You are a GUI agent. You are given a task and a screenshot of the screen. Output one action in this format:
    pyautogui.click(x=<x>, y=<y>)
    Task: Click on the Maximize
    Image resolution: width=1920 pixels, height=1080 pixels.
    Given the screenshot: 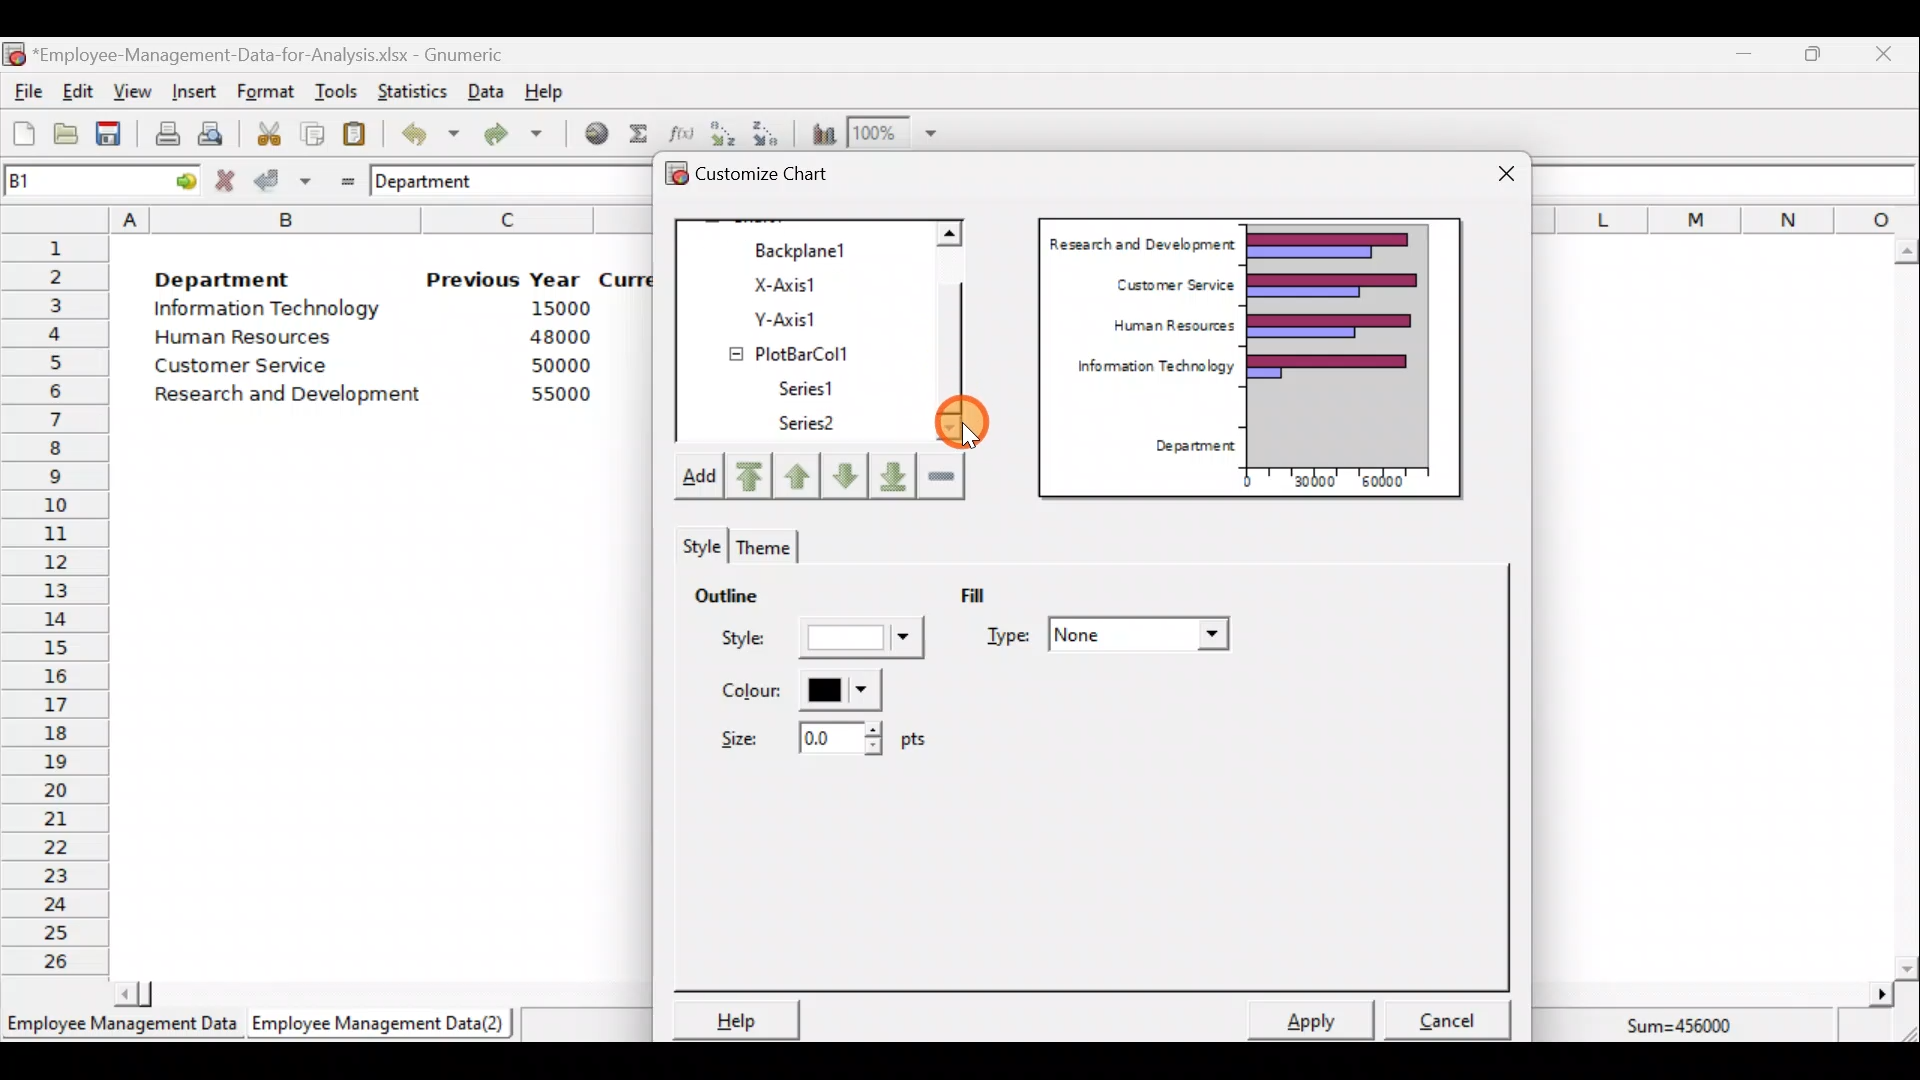 What is the action you would take?
    pyautogui.click(x=1813, y=53)
    